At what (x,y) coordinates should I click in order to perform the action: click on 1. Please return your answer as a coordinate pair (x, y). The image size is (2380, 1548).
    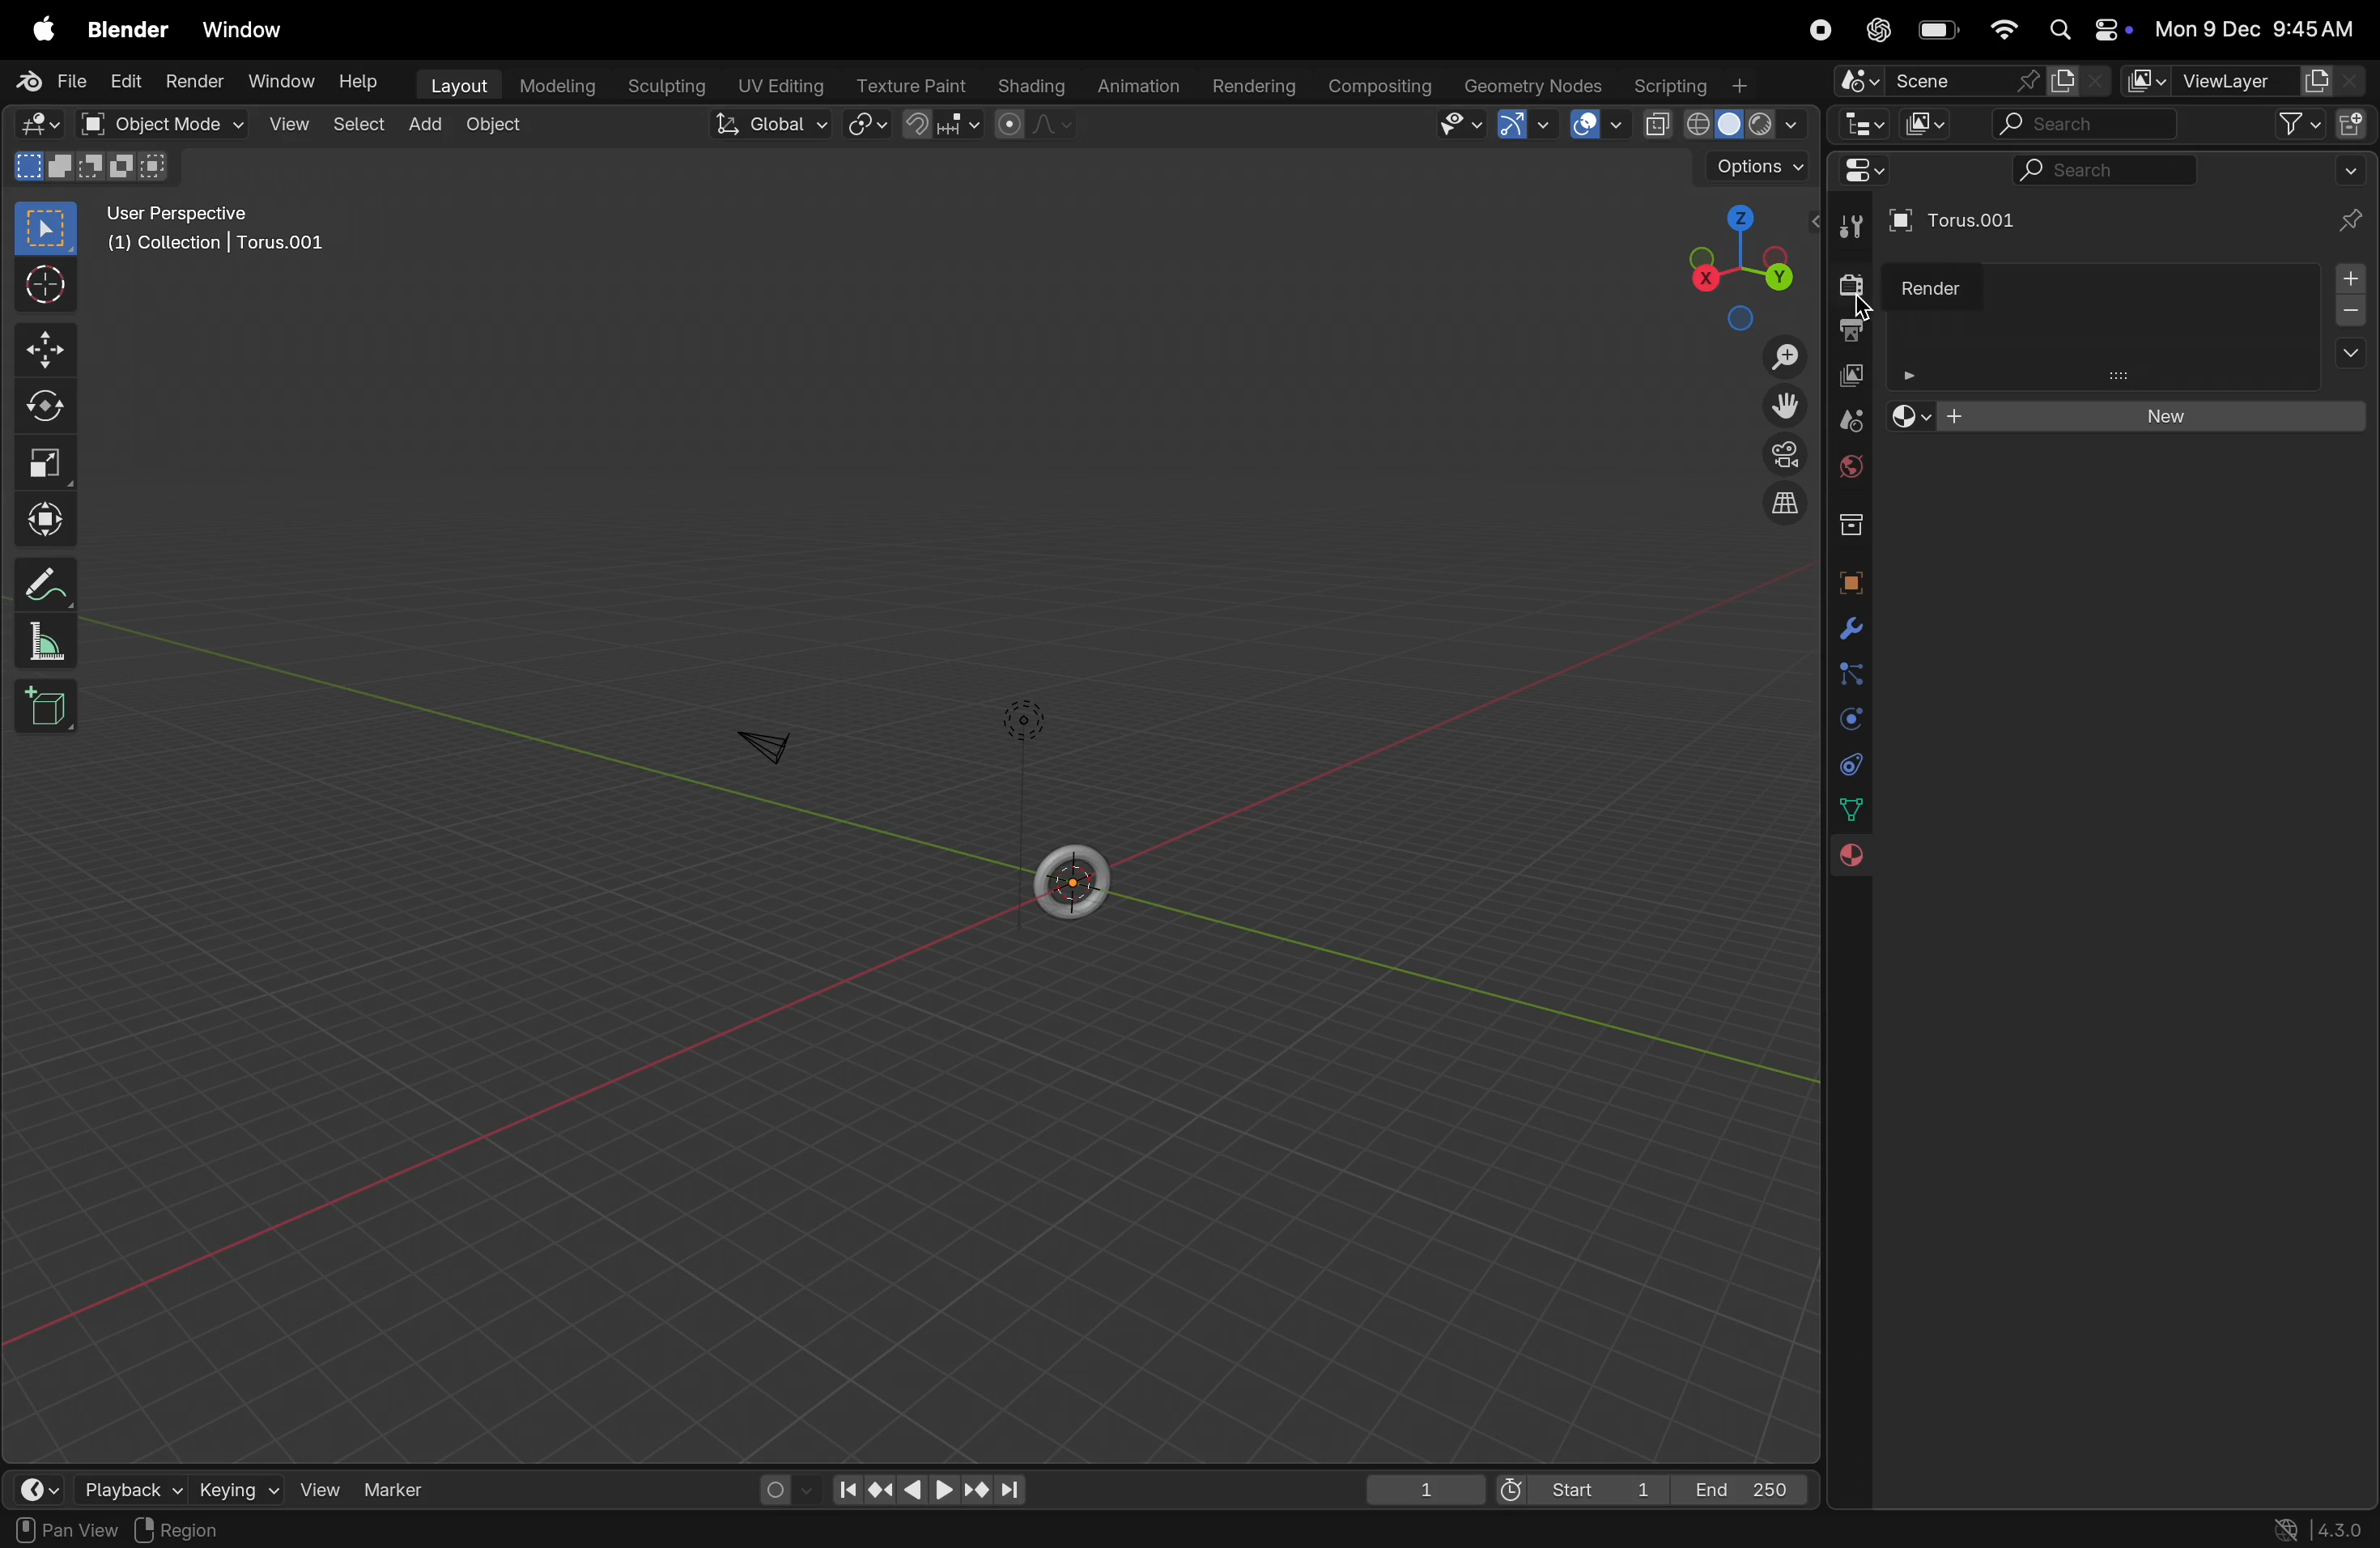
    Looking at the image, I should click on (1426, 1493).